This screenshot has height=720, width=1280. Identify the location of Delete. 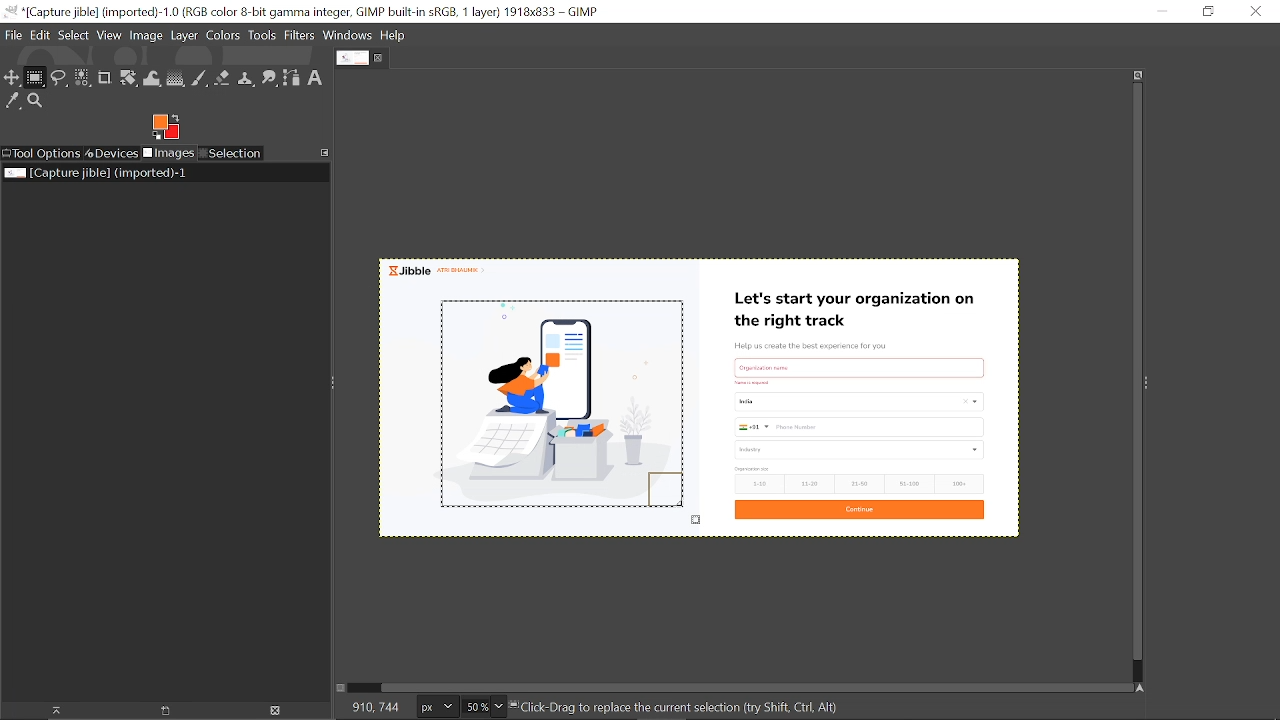
(275, 710).